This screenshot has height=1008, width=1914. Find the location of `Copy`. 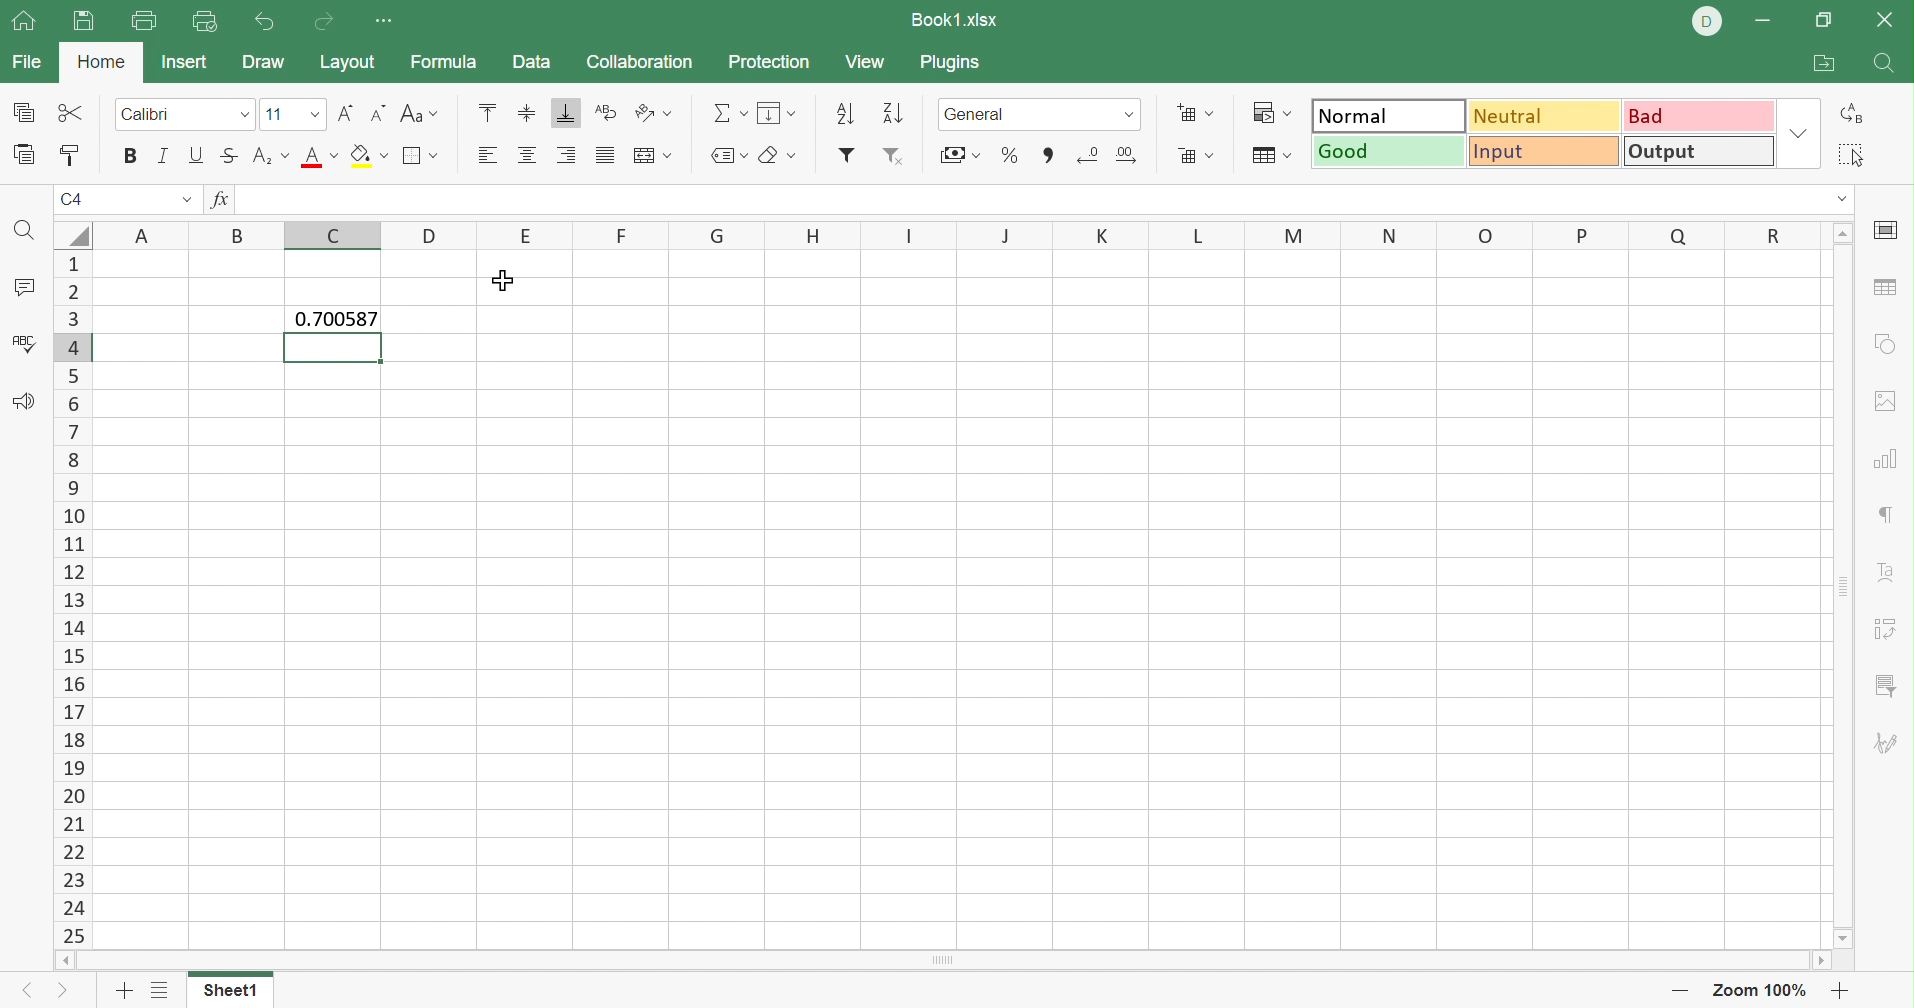

Copy is located at coordinates (25, 112).